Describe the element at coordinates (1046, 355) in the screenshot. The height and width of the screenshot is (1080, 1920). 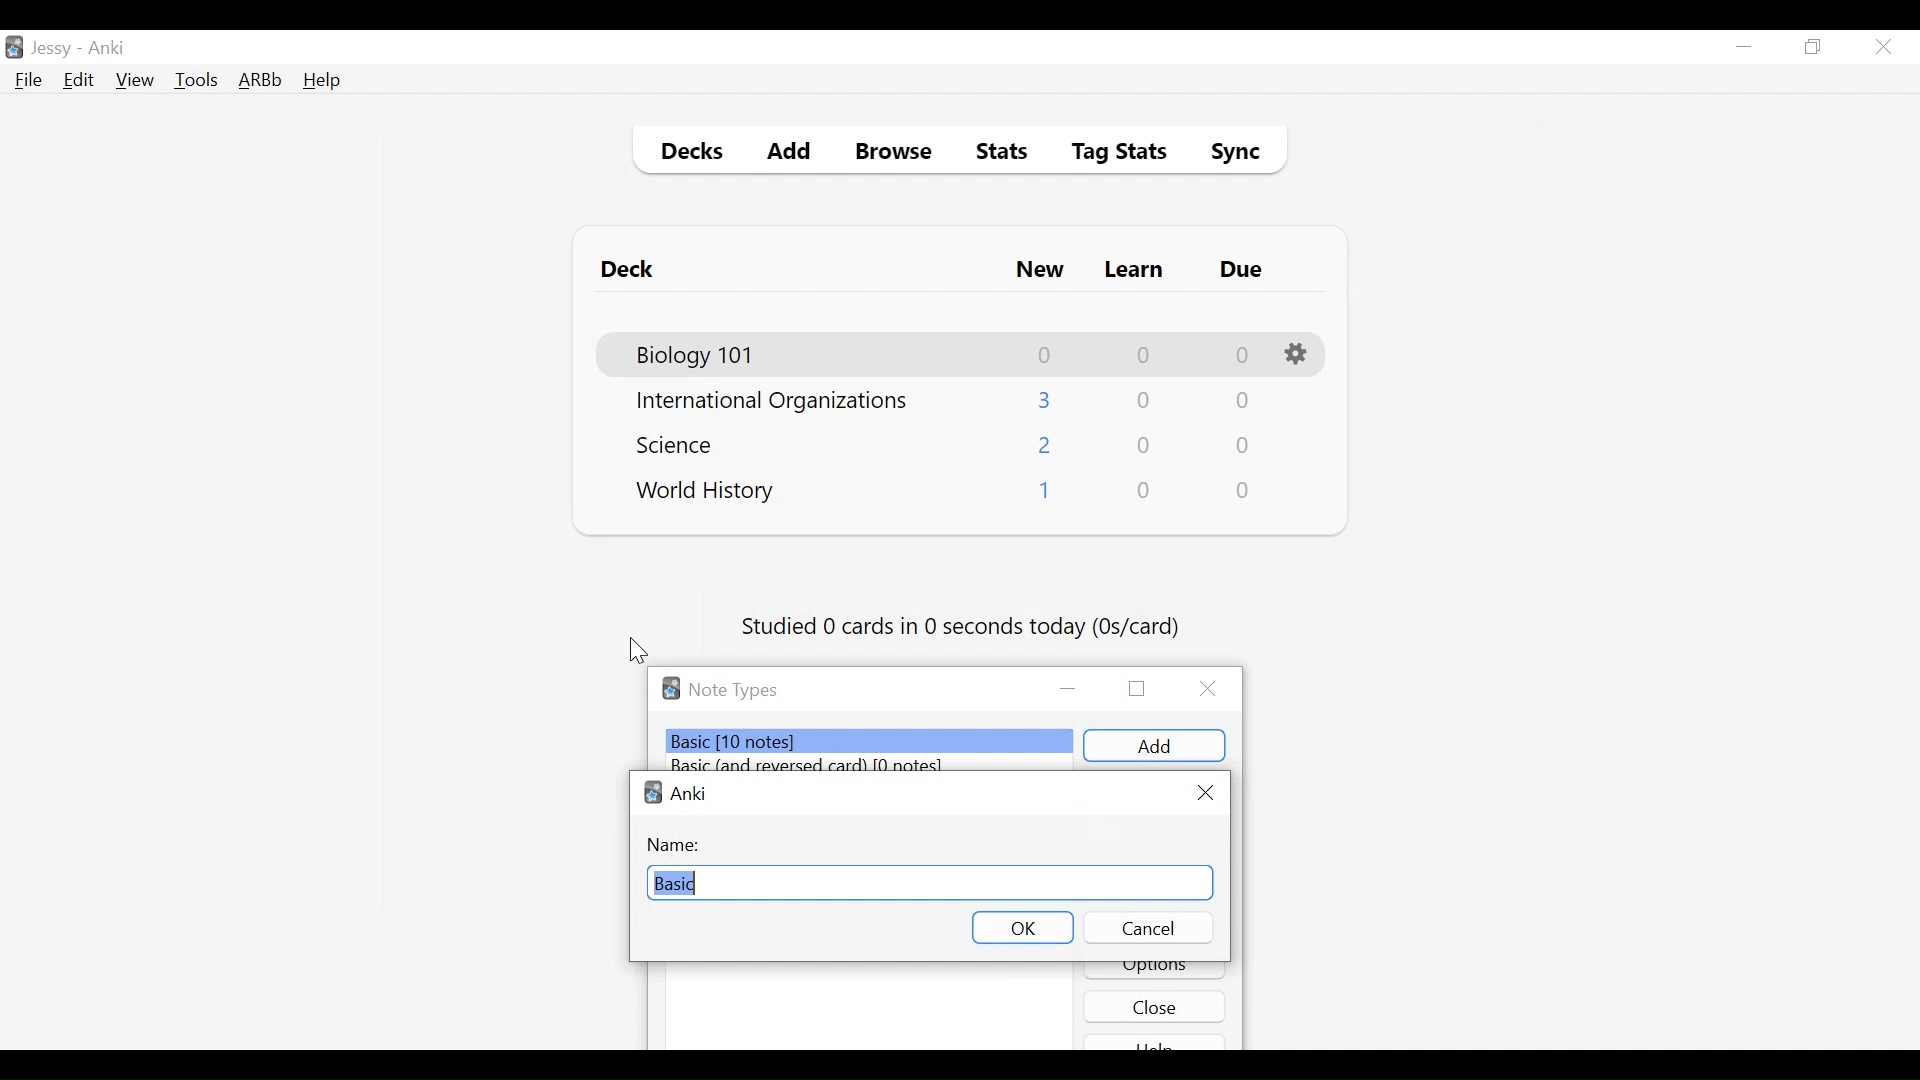
I see `New Card Count` at that location.